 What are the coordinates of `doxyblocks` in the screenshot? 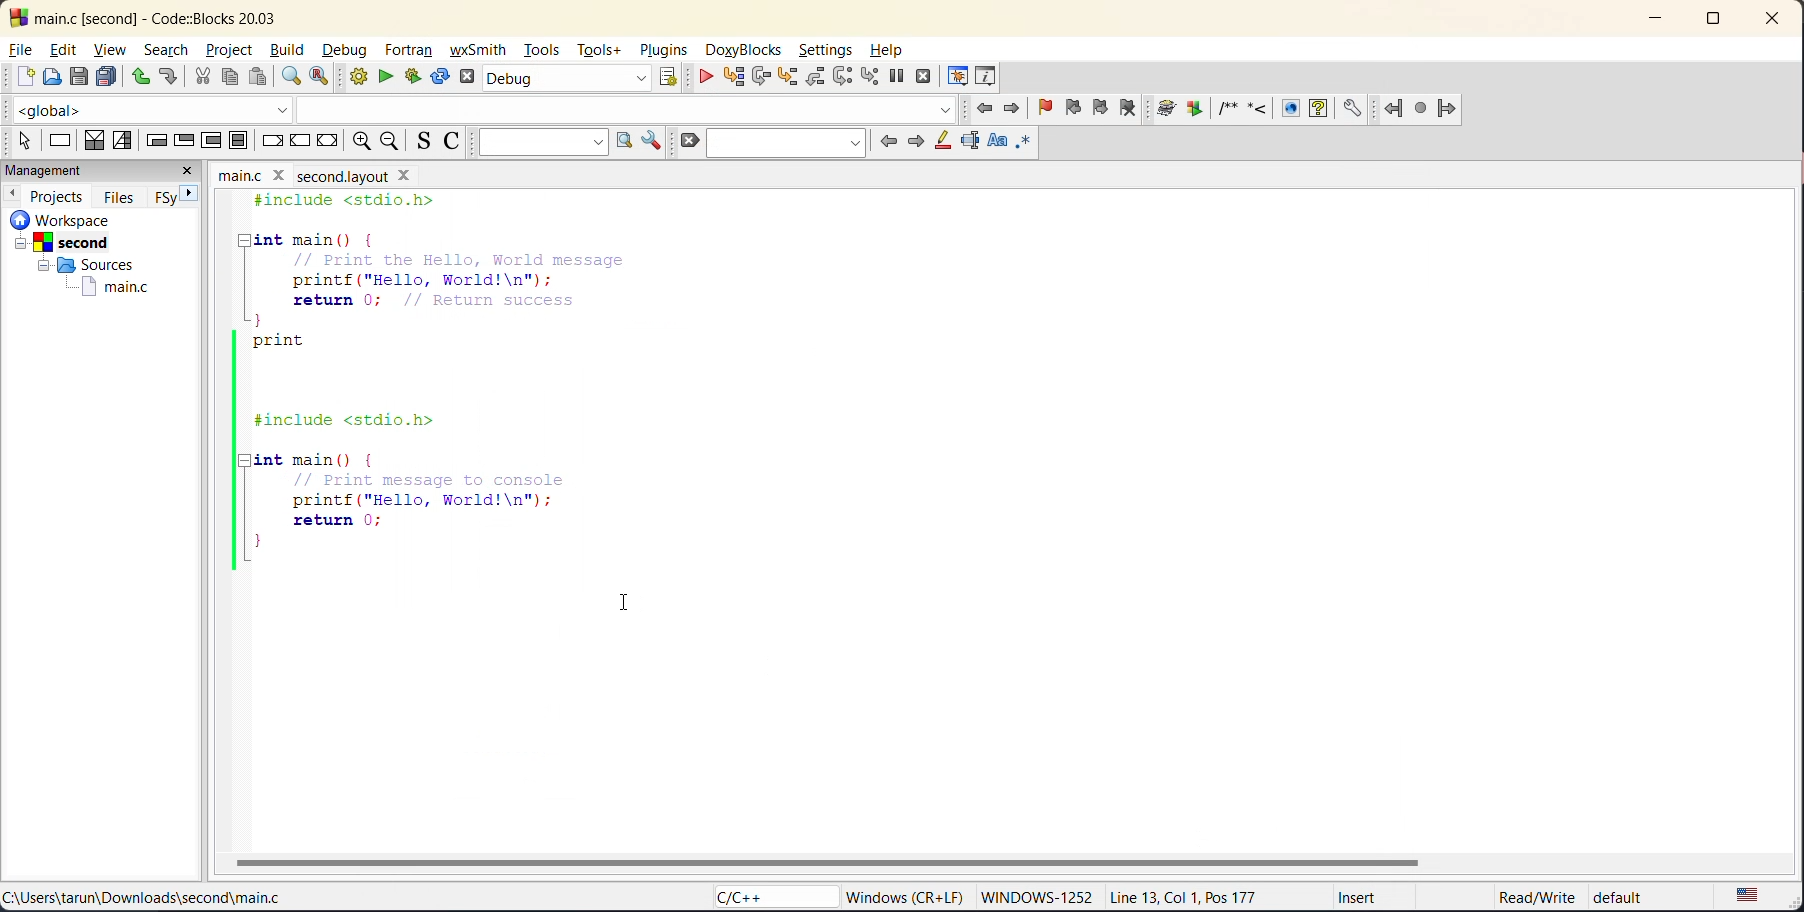 It's located at (744, 51).